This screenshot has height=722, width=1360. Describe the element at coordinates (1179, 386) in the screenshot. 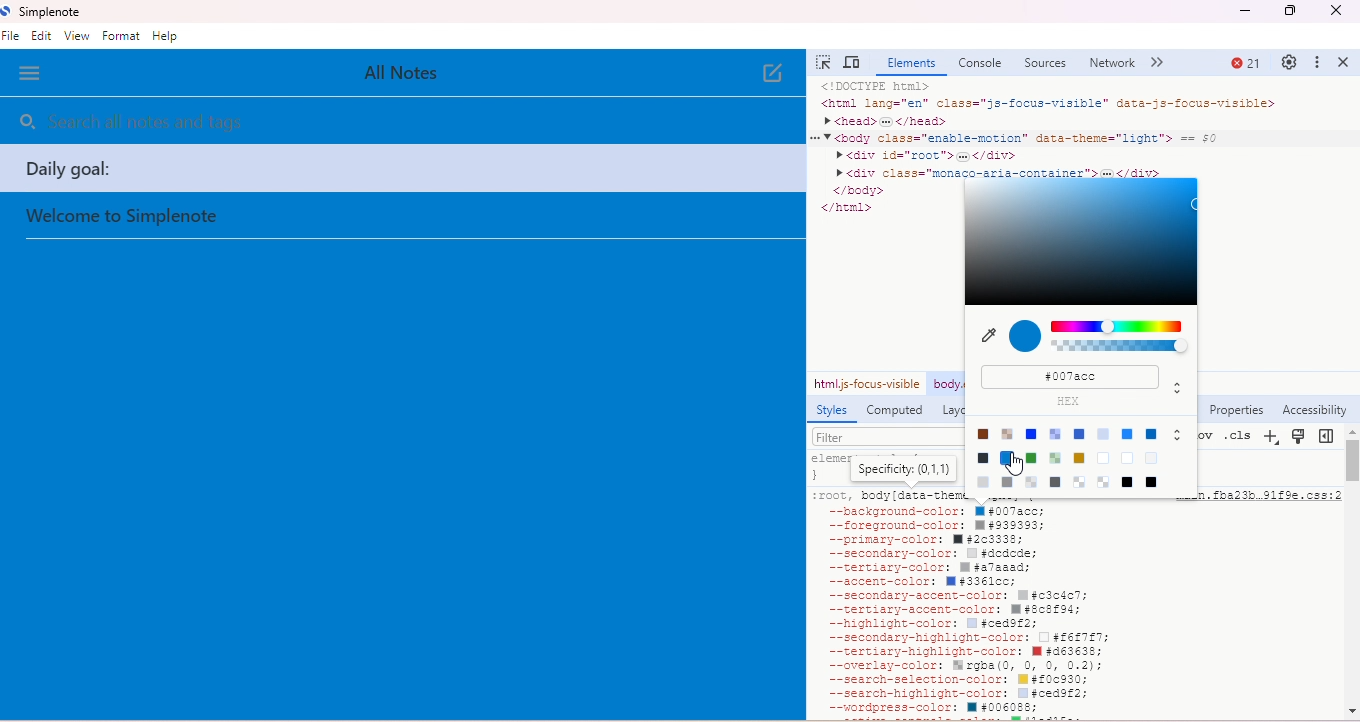

I see `move up/down` at that location.